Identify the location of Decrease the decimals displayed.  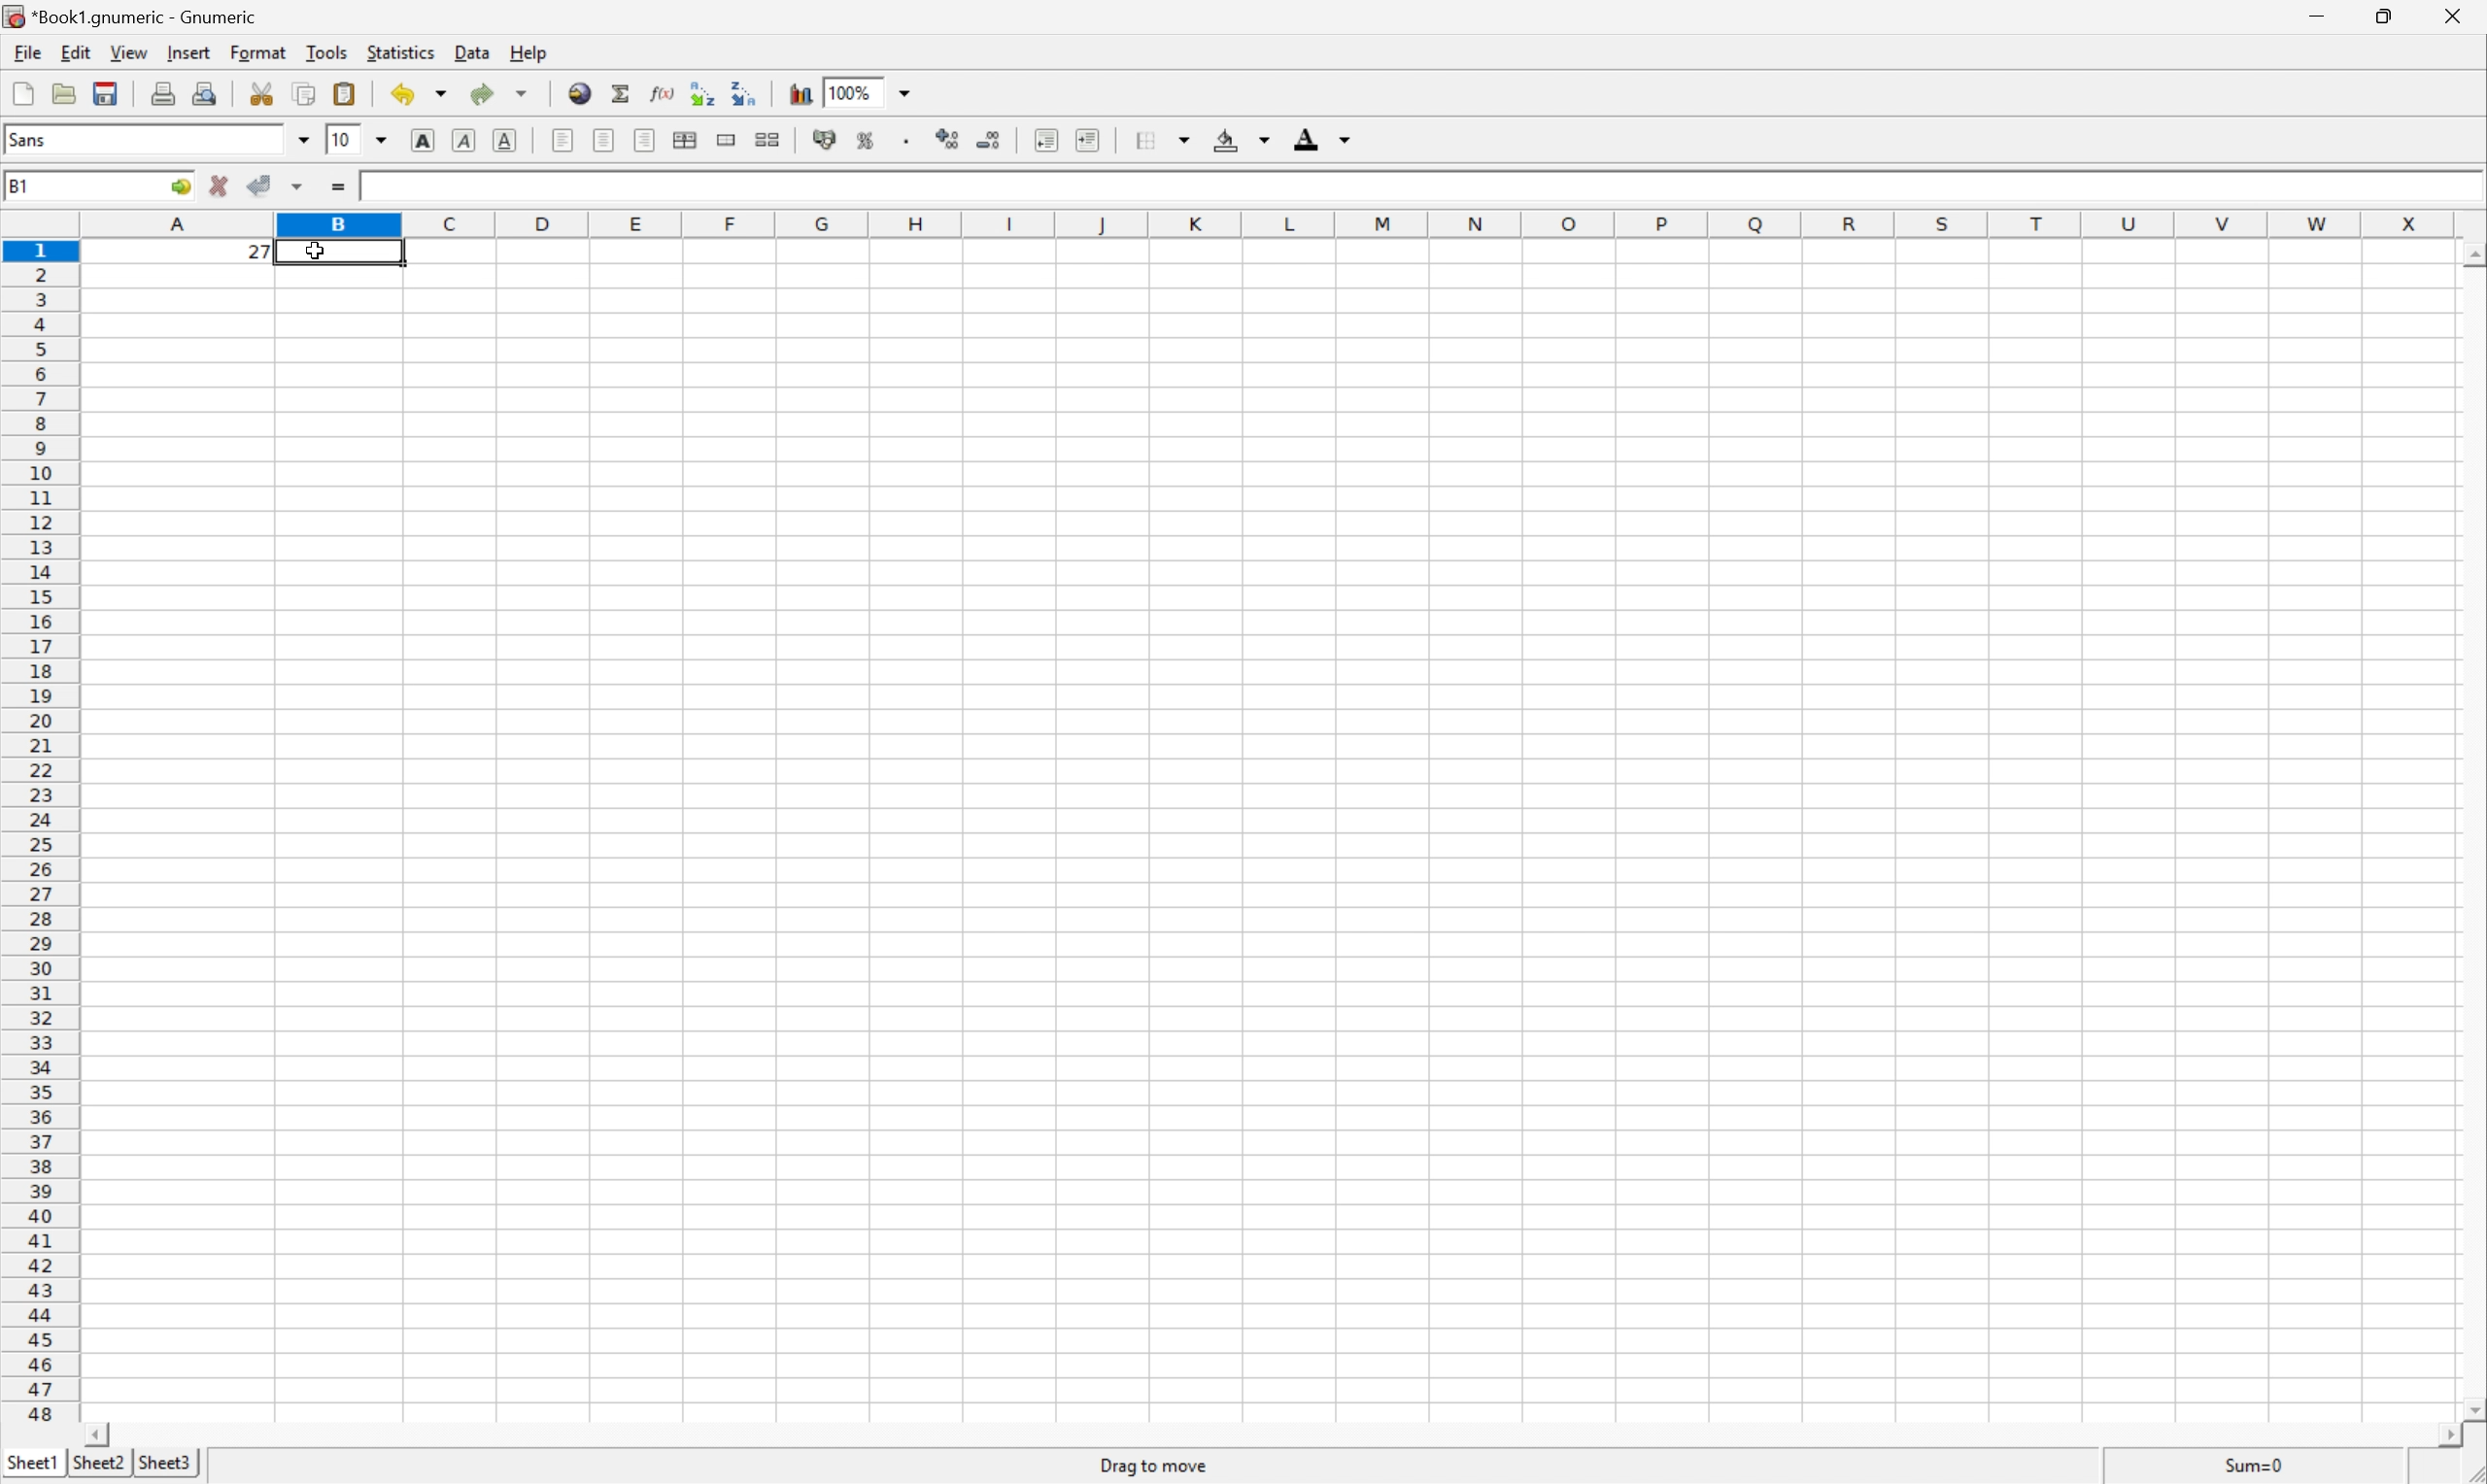
(987, 138).